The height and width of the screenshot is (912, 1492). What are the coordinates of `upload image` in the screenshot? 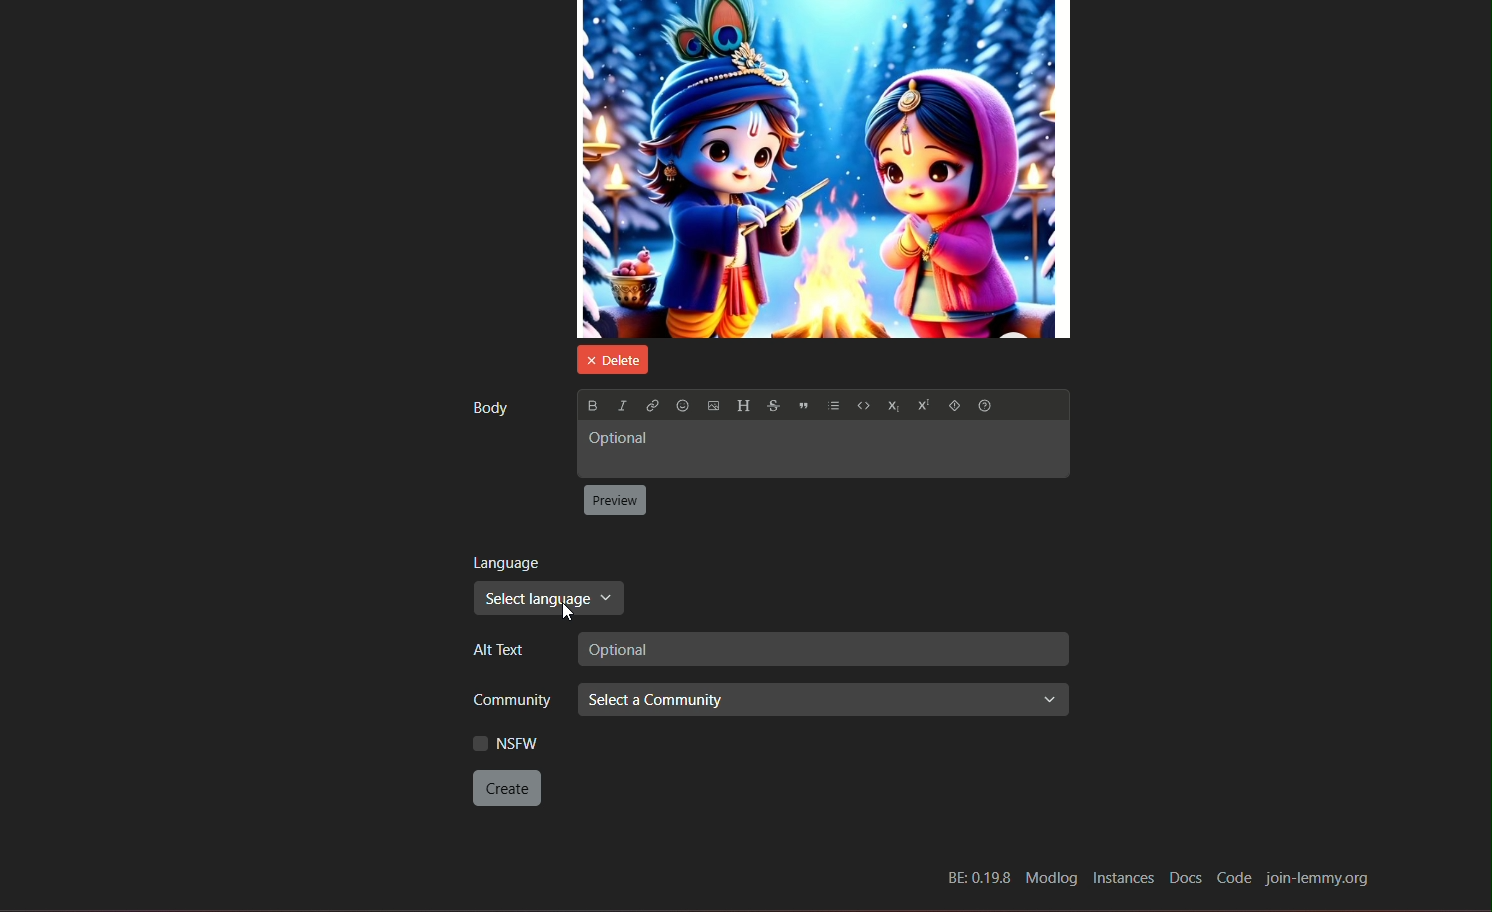 It's located at (713, 407).